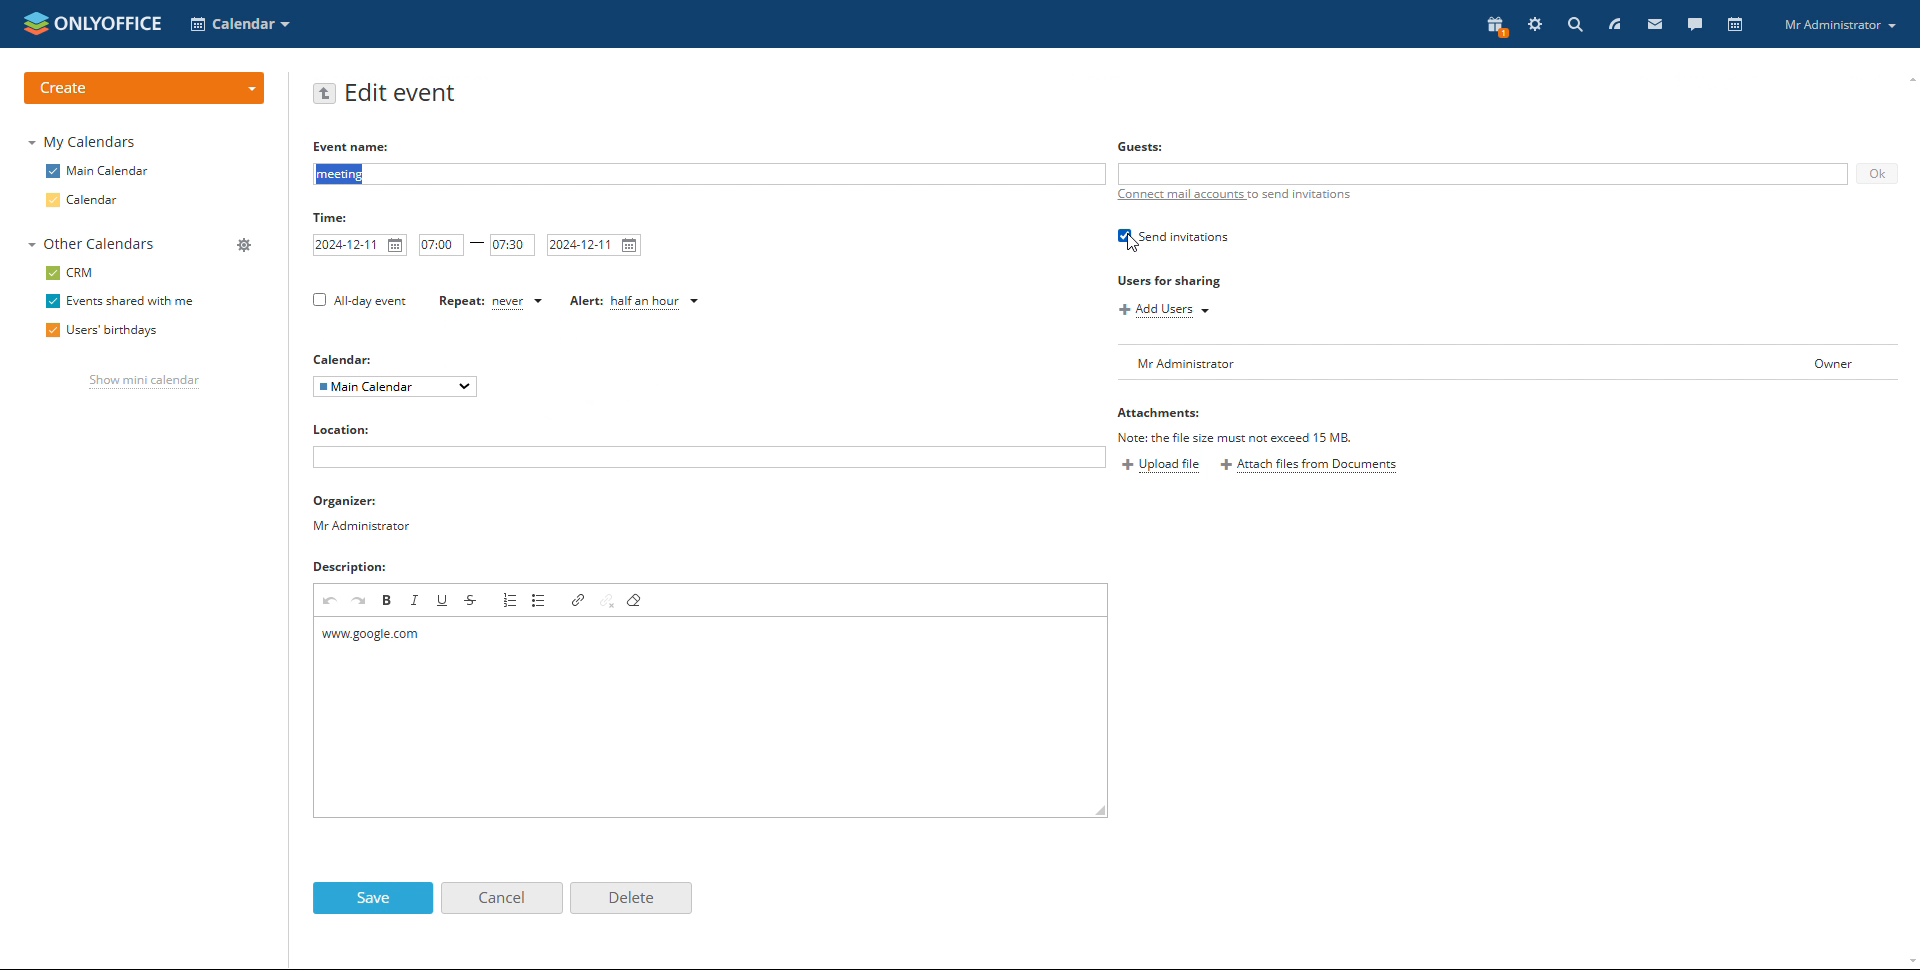 This screenshot has height=970, width=1920. Describe the element at coordinates (638, 599) in the screenshot. I see `remove format` at that location.